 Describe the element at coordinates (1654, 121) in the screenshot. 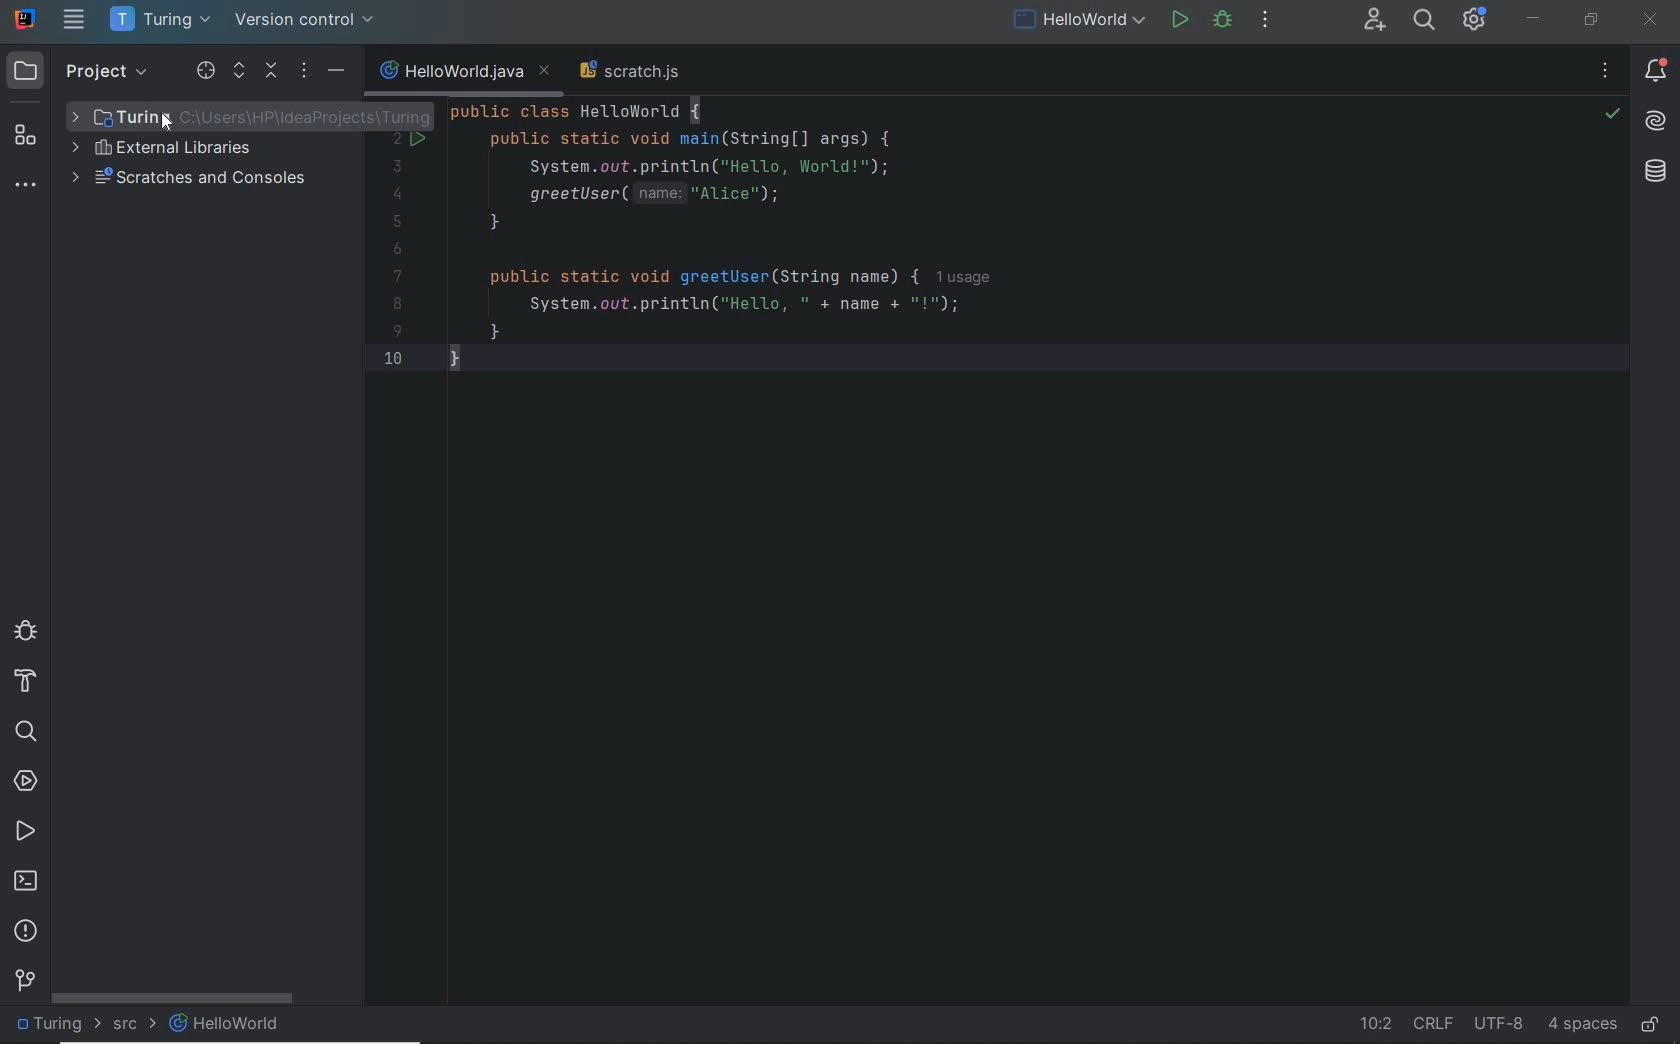

I see `AI Assistant` at that location.